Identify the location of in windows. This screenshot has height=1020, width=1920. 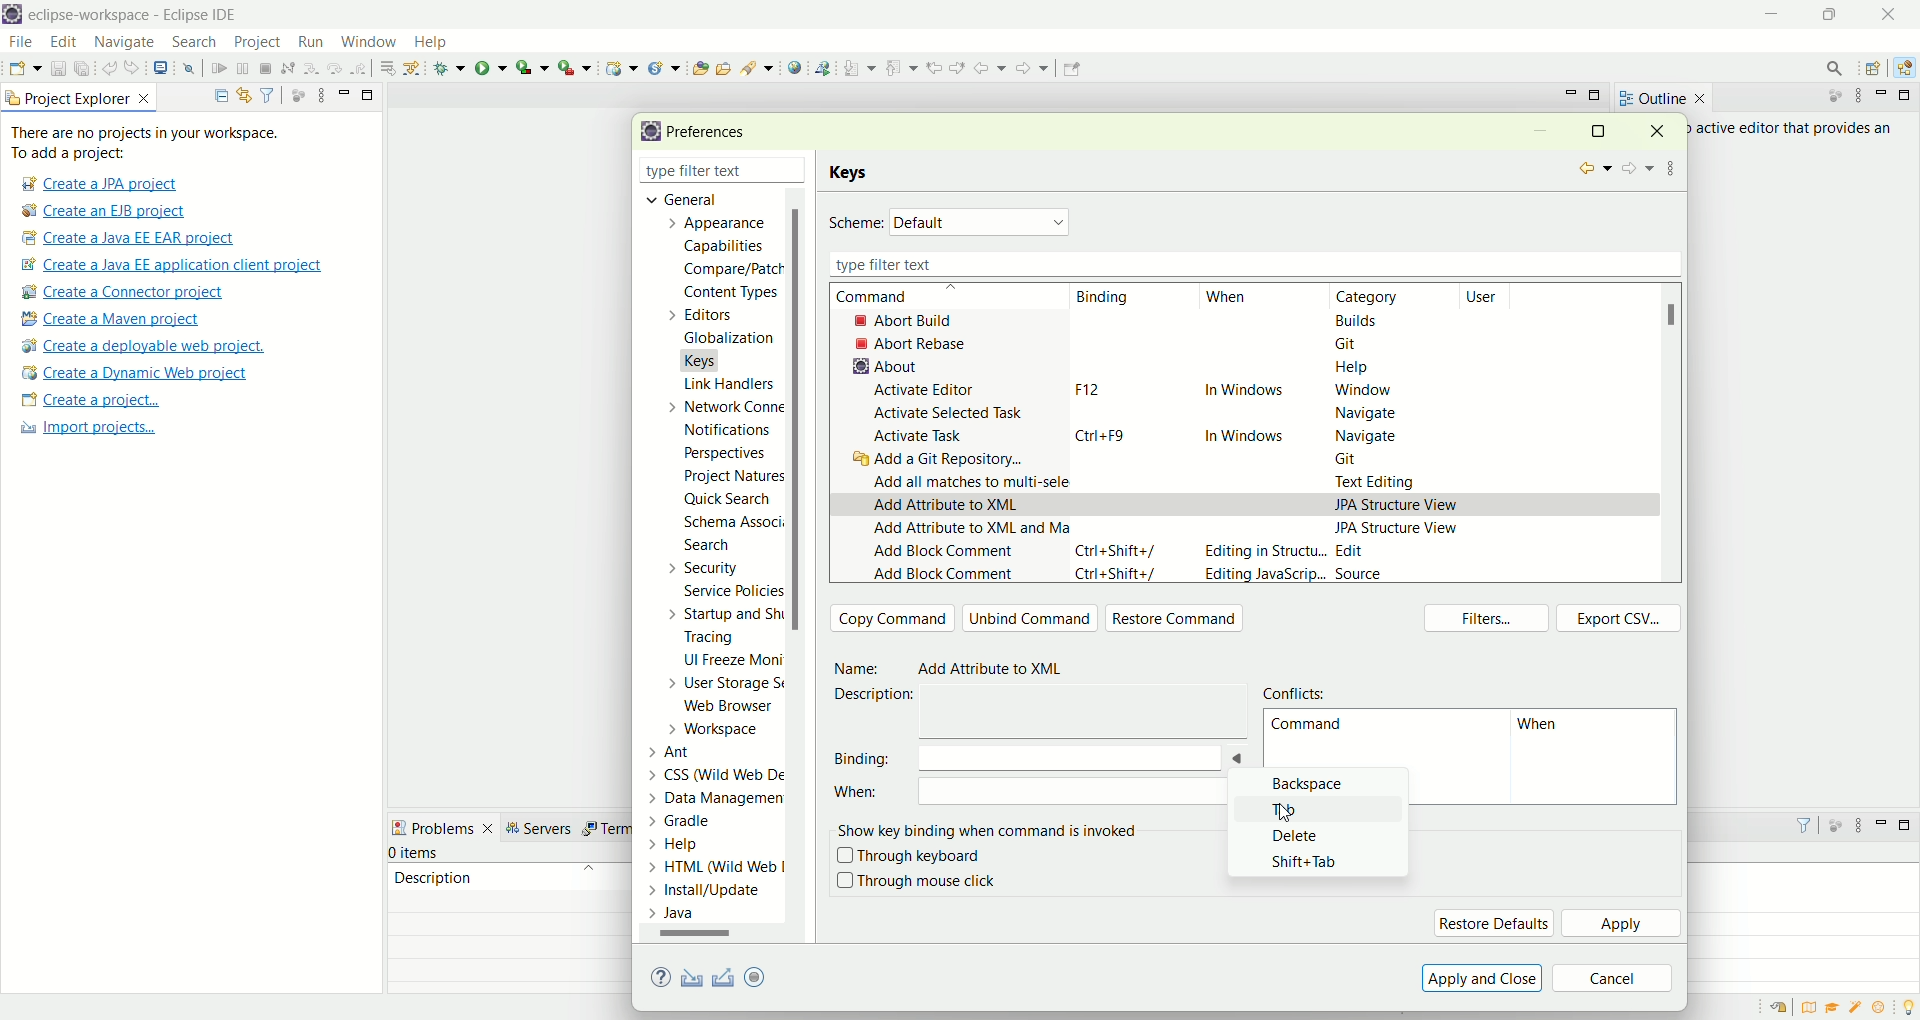
(1247, 432).